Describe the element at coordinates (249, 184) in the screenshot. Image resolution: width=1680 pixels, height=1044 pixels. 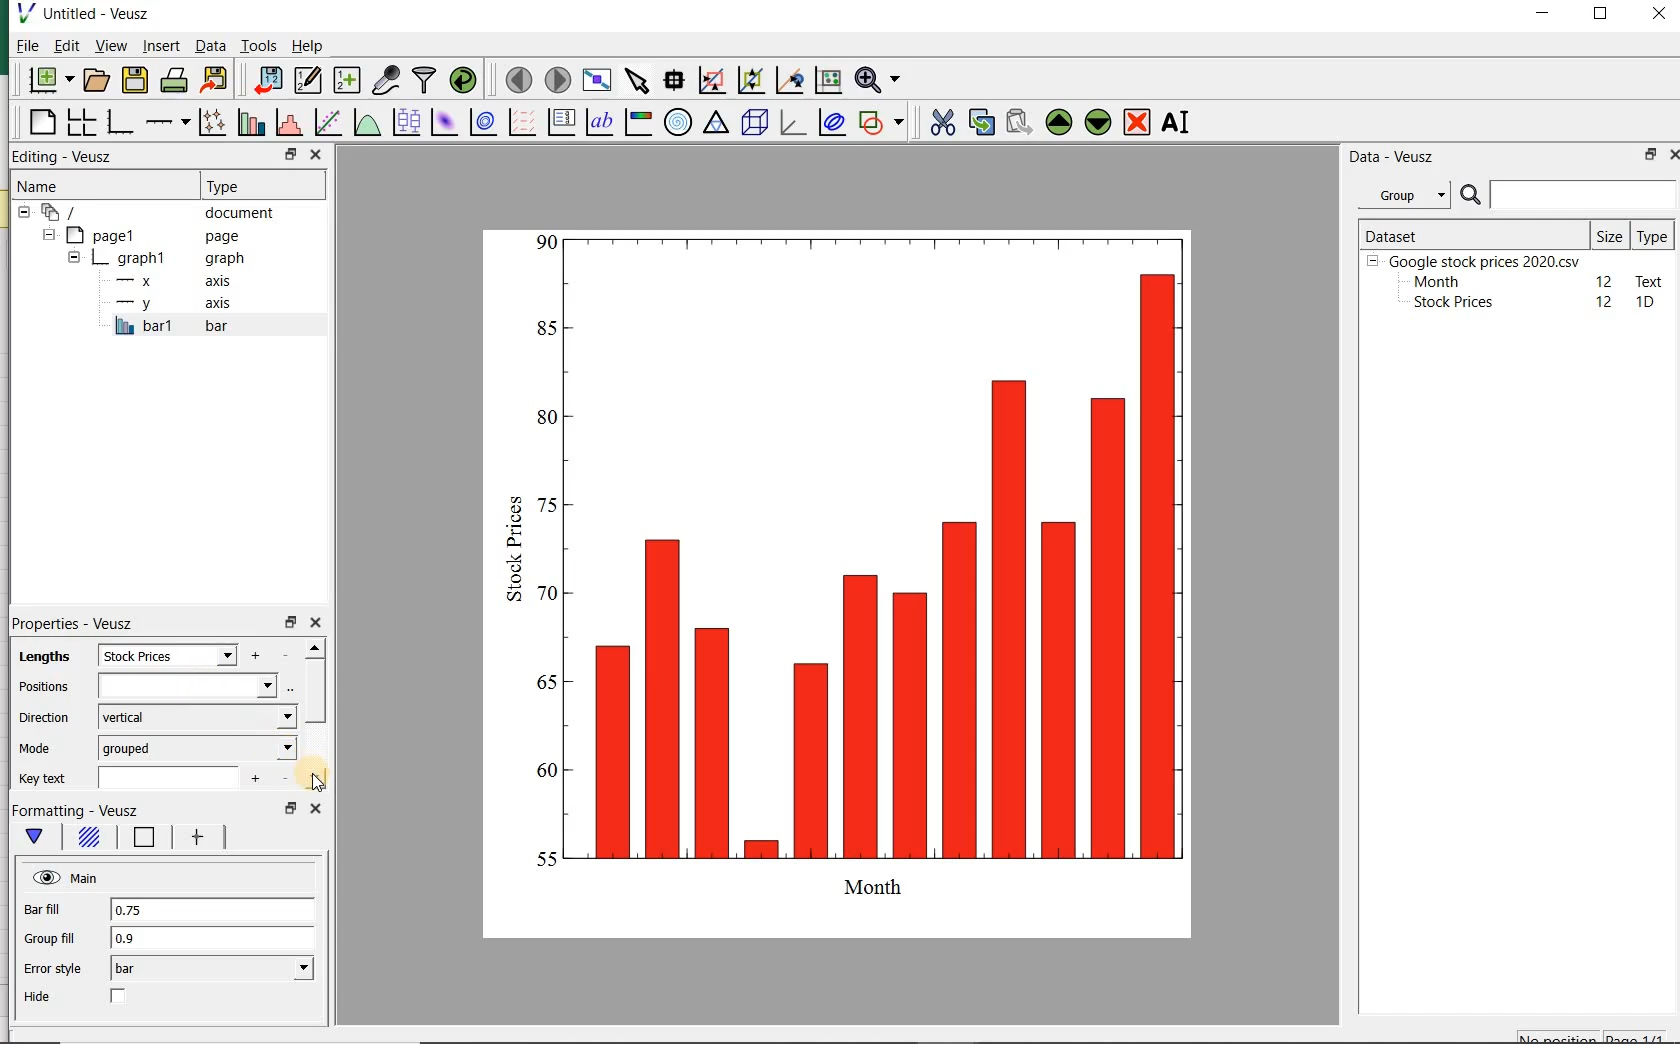
I see `Type` at that location.